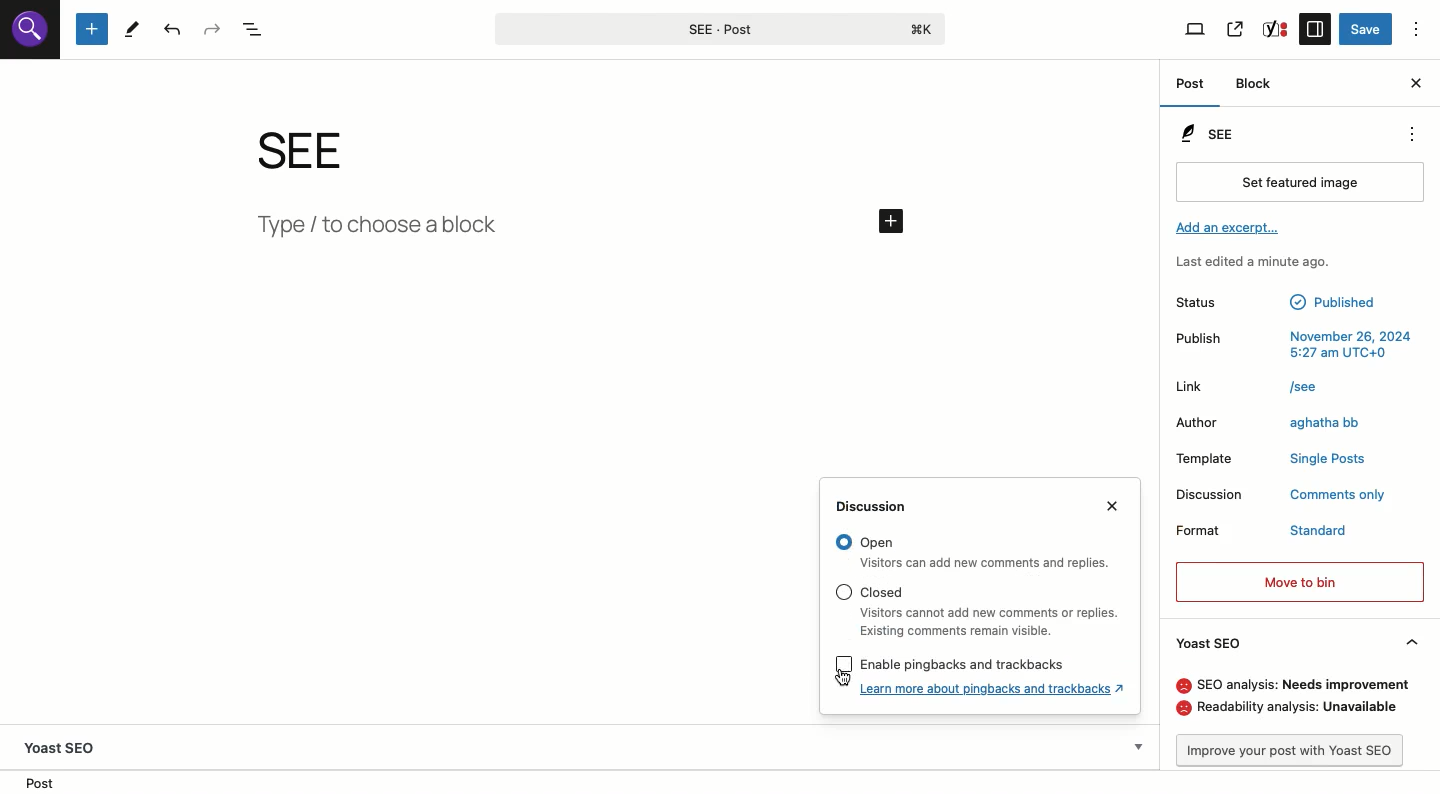  What do you see at coordinates (1190, 83) in the screenshot?
I see `Post` at bounding box center [1190, 83].